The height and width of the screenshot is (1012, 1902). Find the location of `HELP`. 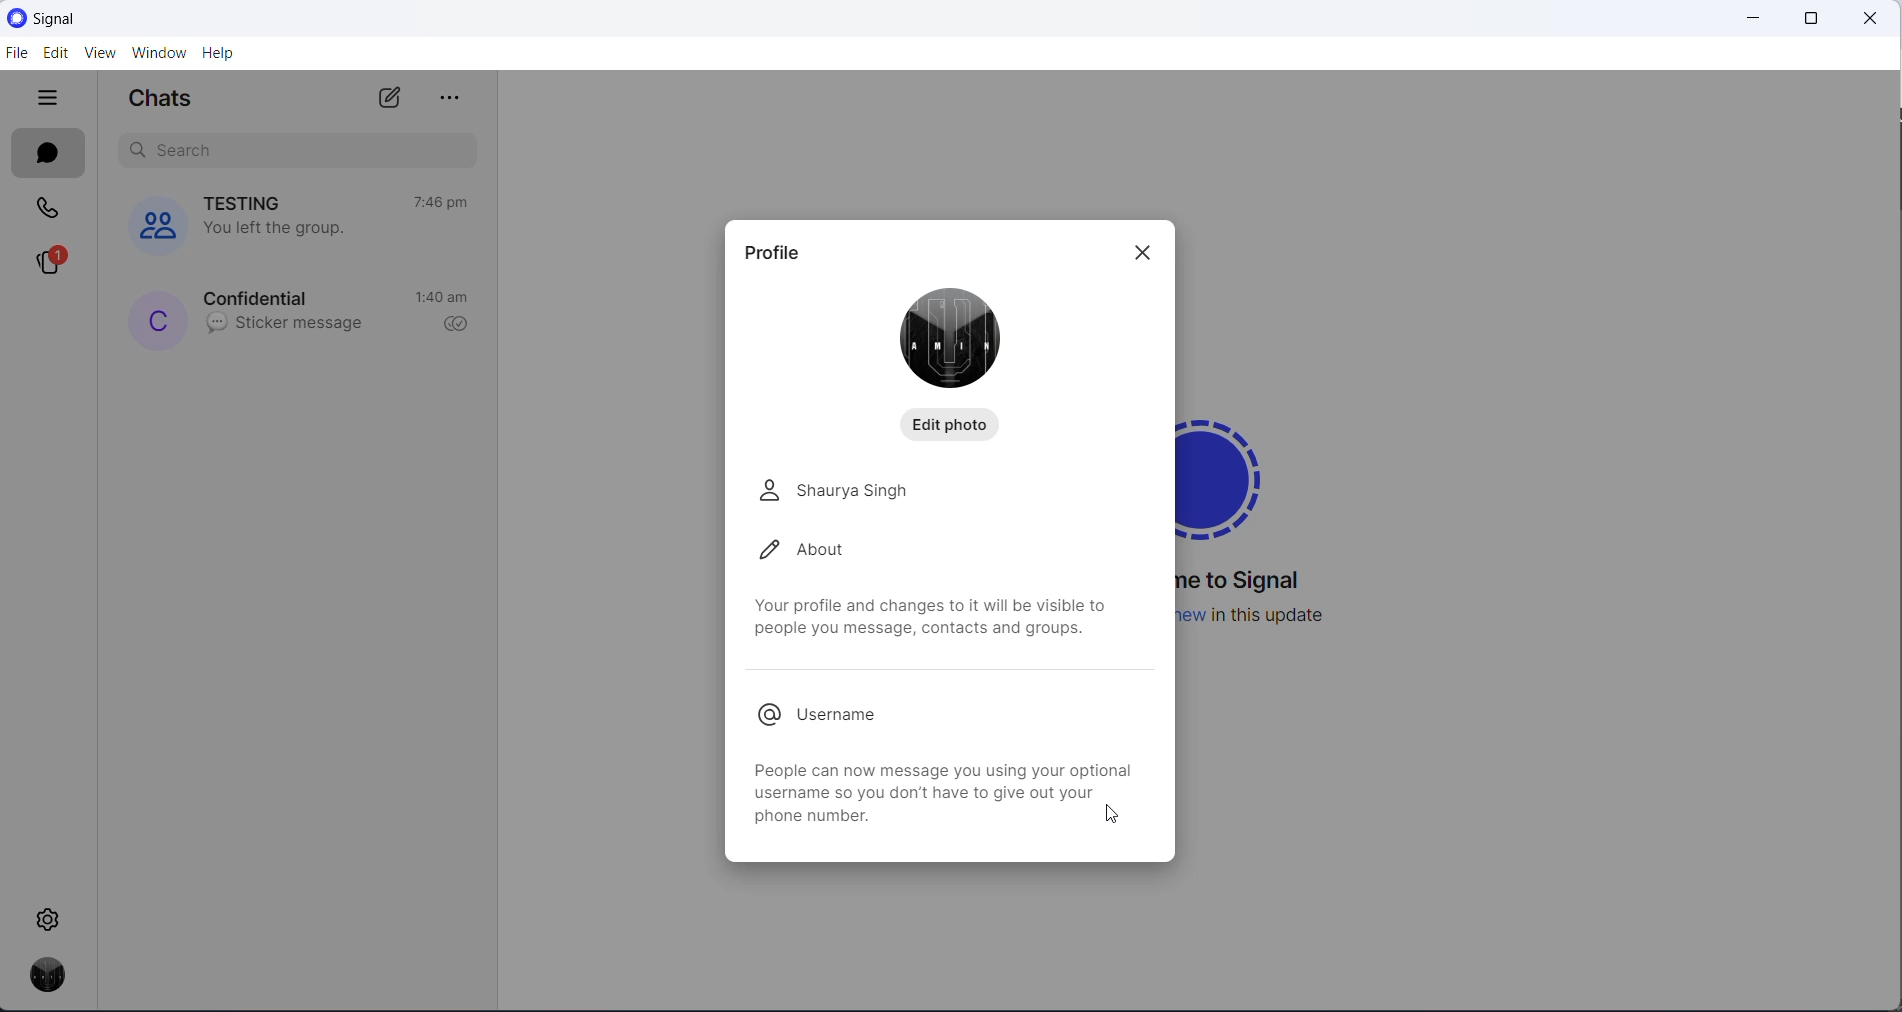

HELP is located at coordinates (219, 52).